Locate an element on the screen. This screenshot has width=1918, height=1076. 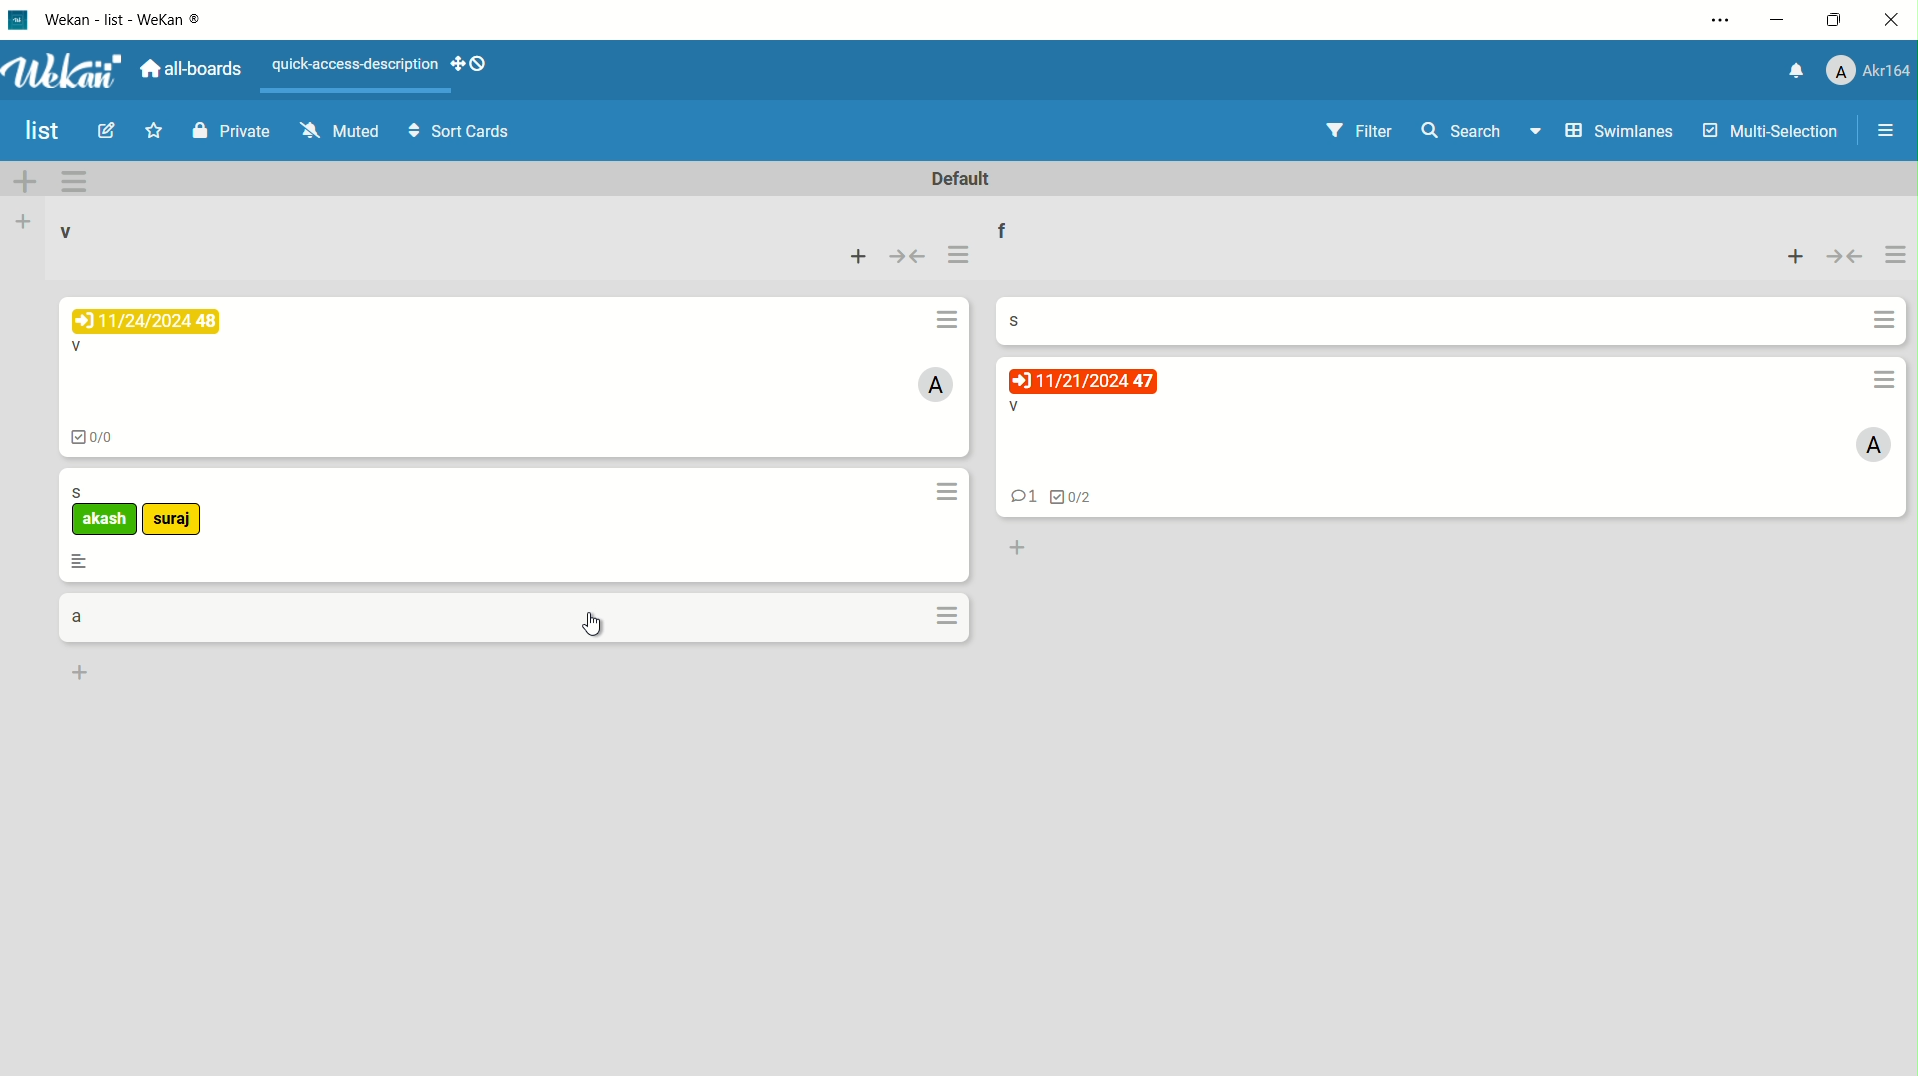
cursor is located at coordinates (594, 624).